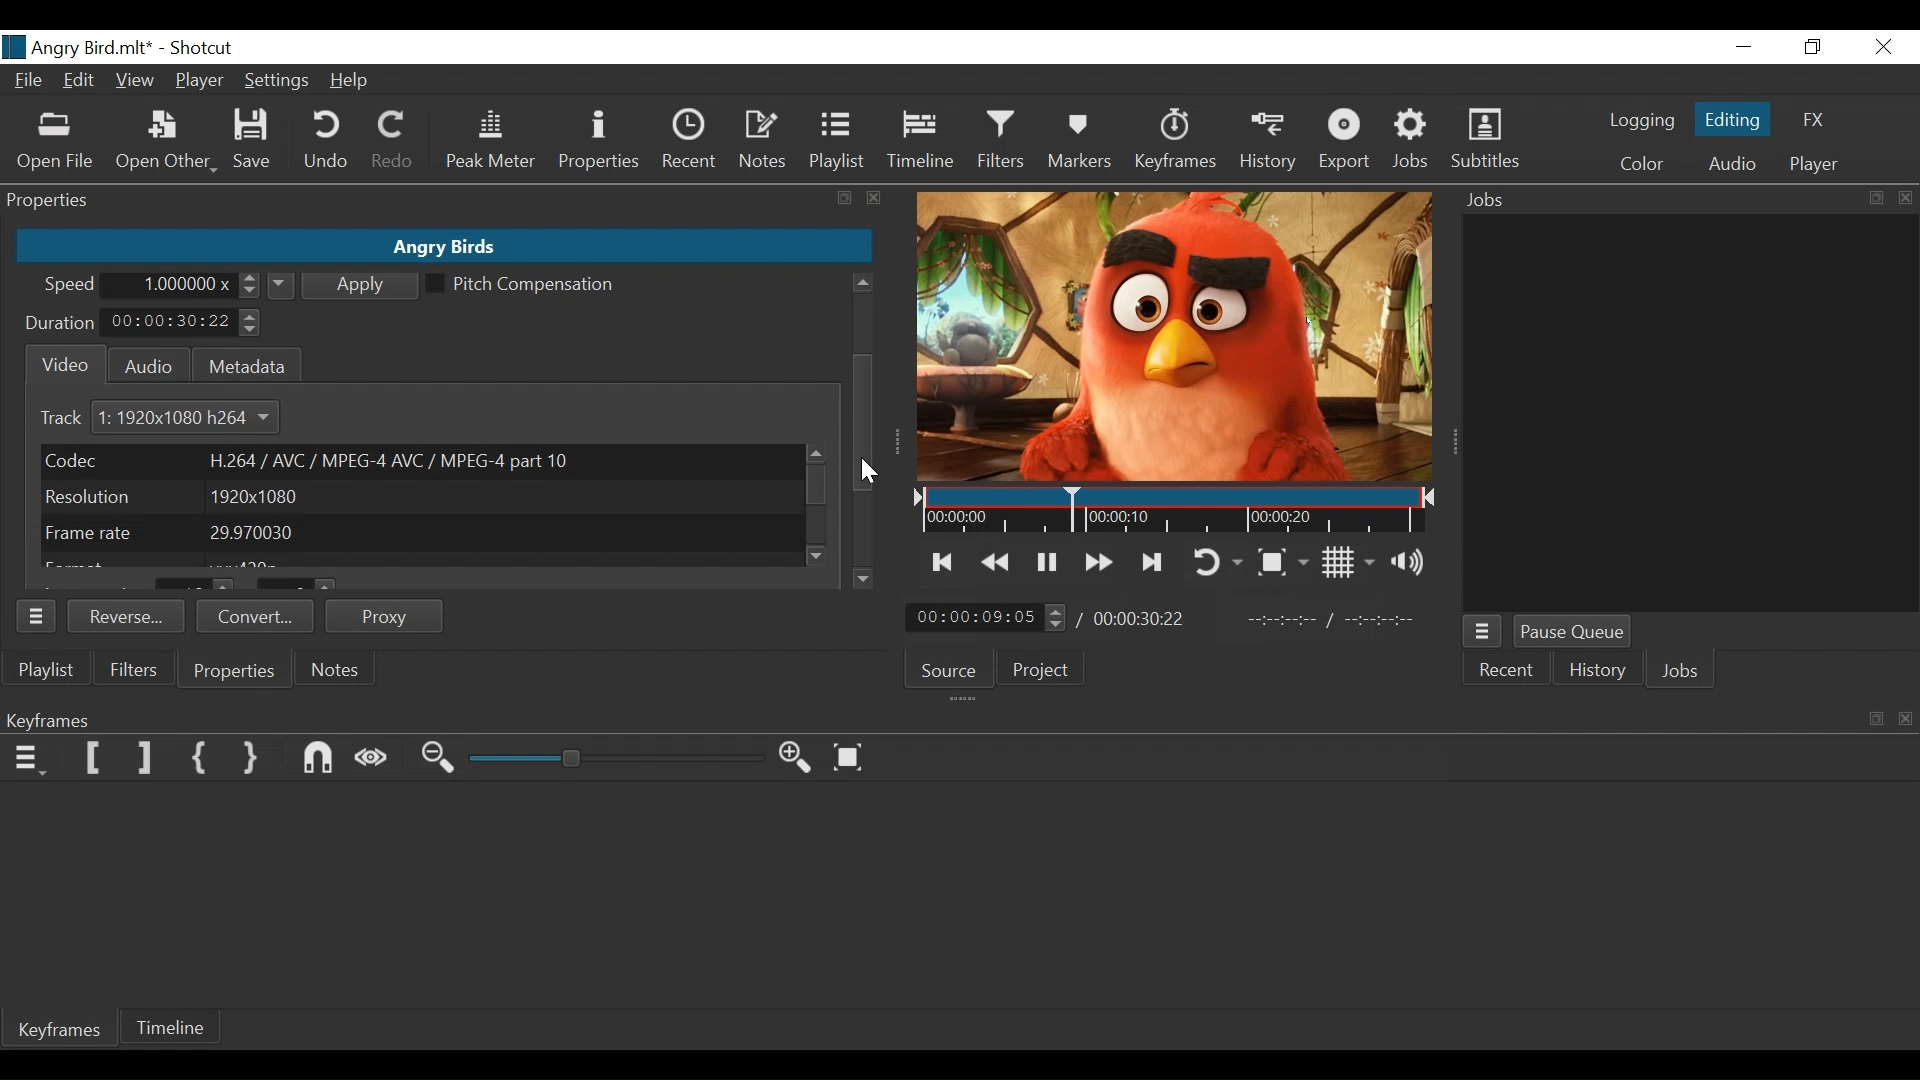 The height and width of the screenshot is (1080, 1920). What do you see at coordinates (351, 81) in the screenshot?
I see `Help` at bounding box center [351, 81].